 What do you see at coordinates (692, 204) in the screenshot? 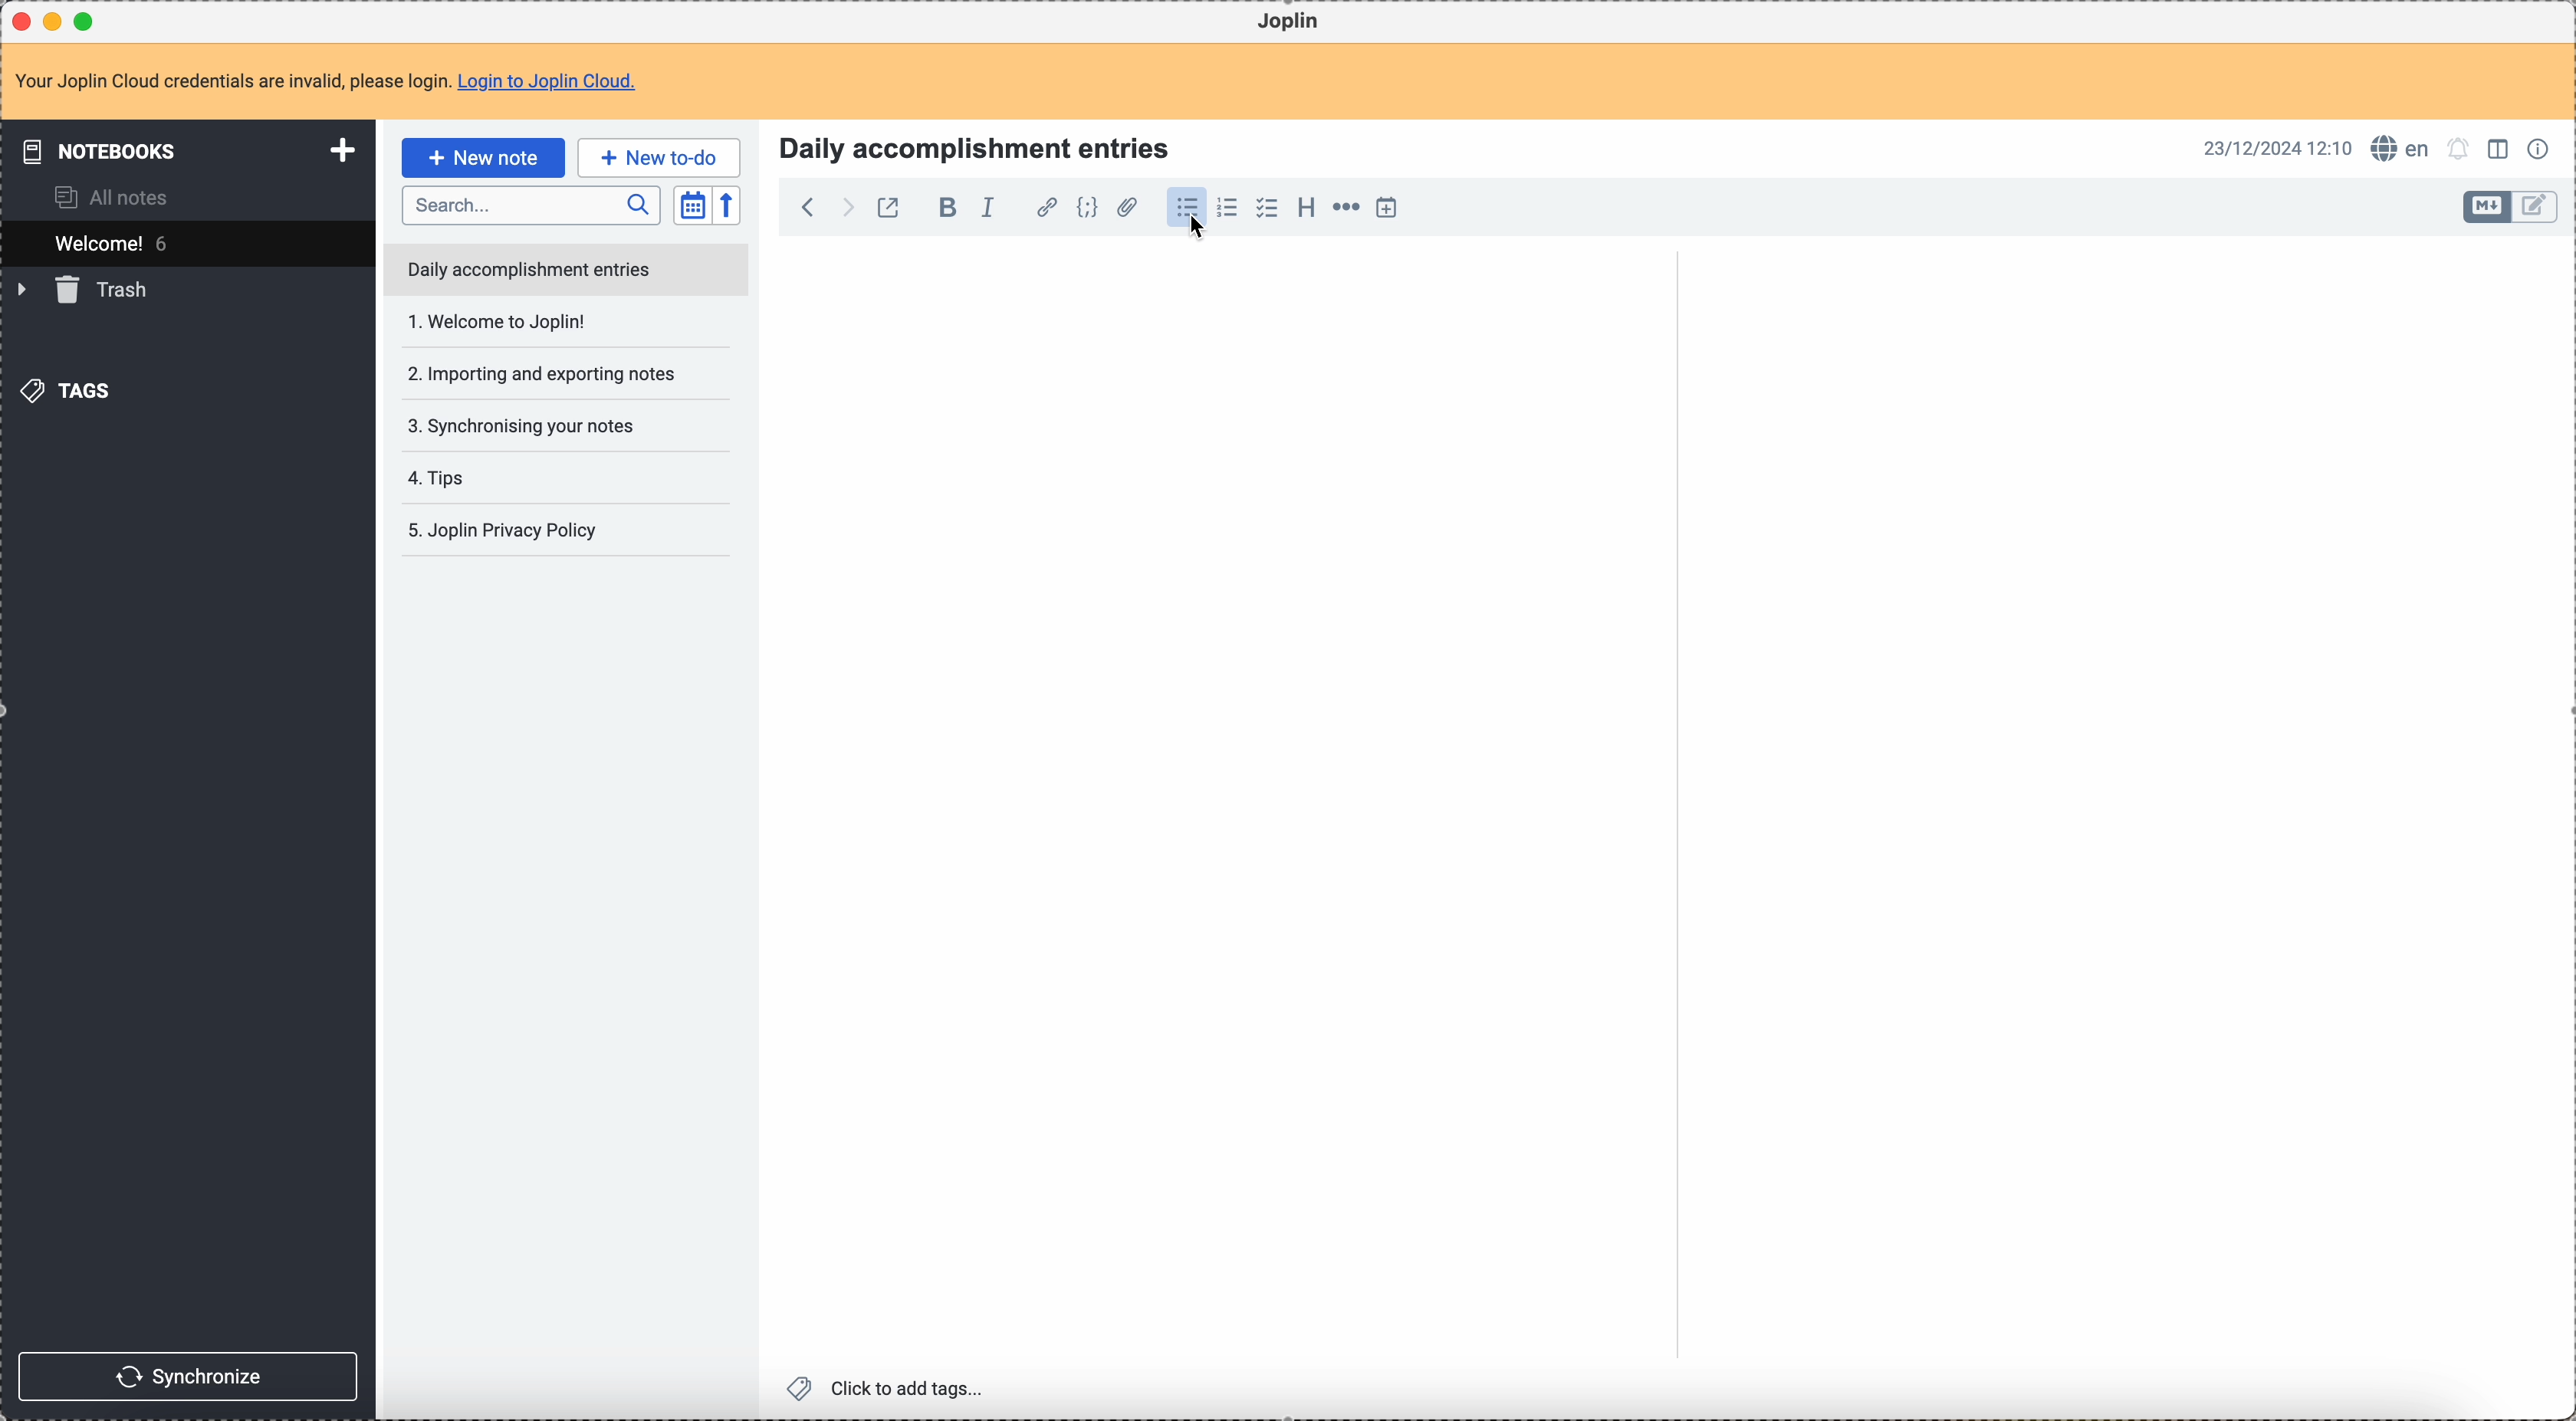
I see `toggle sort order field` at bounding box center [692, 204].